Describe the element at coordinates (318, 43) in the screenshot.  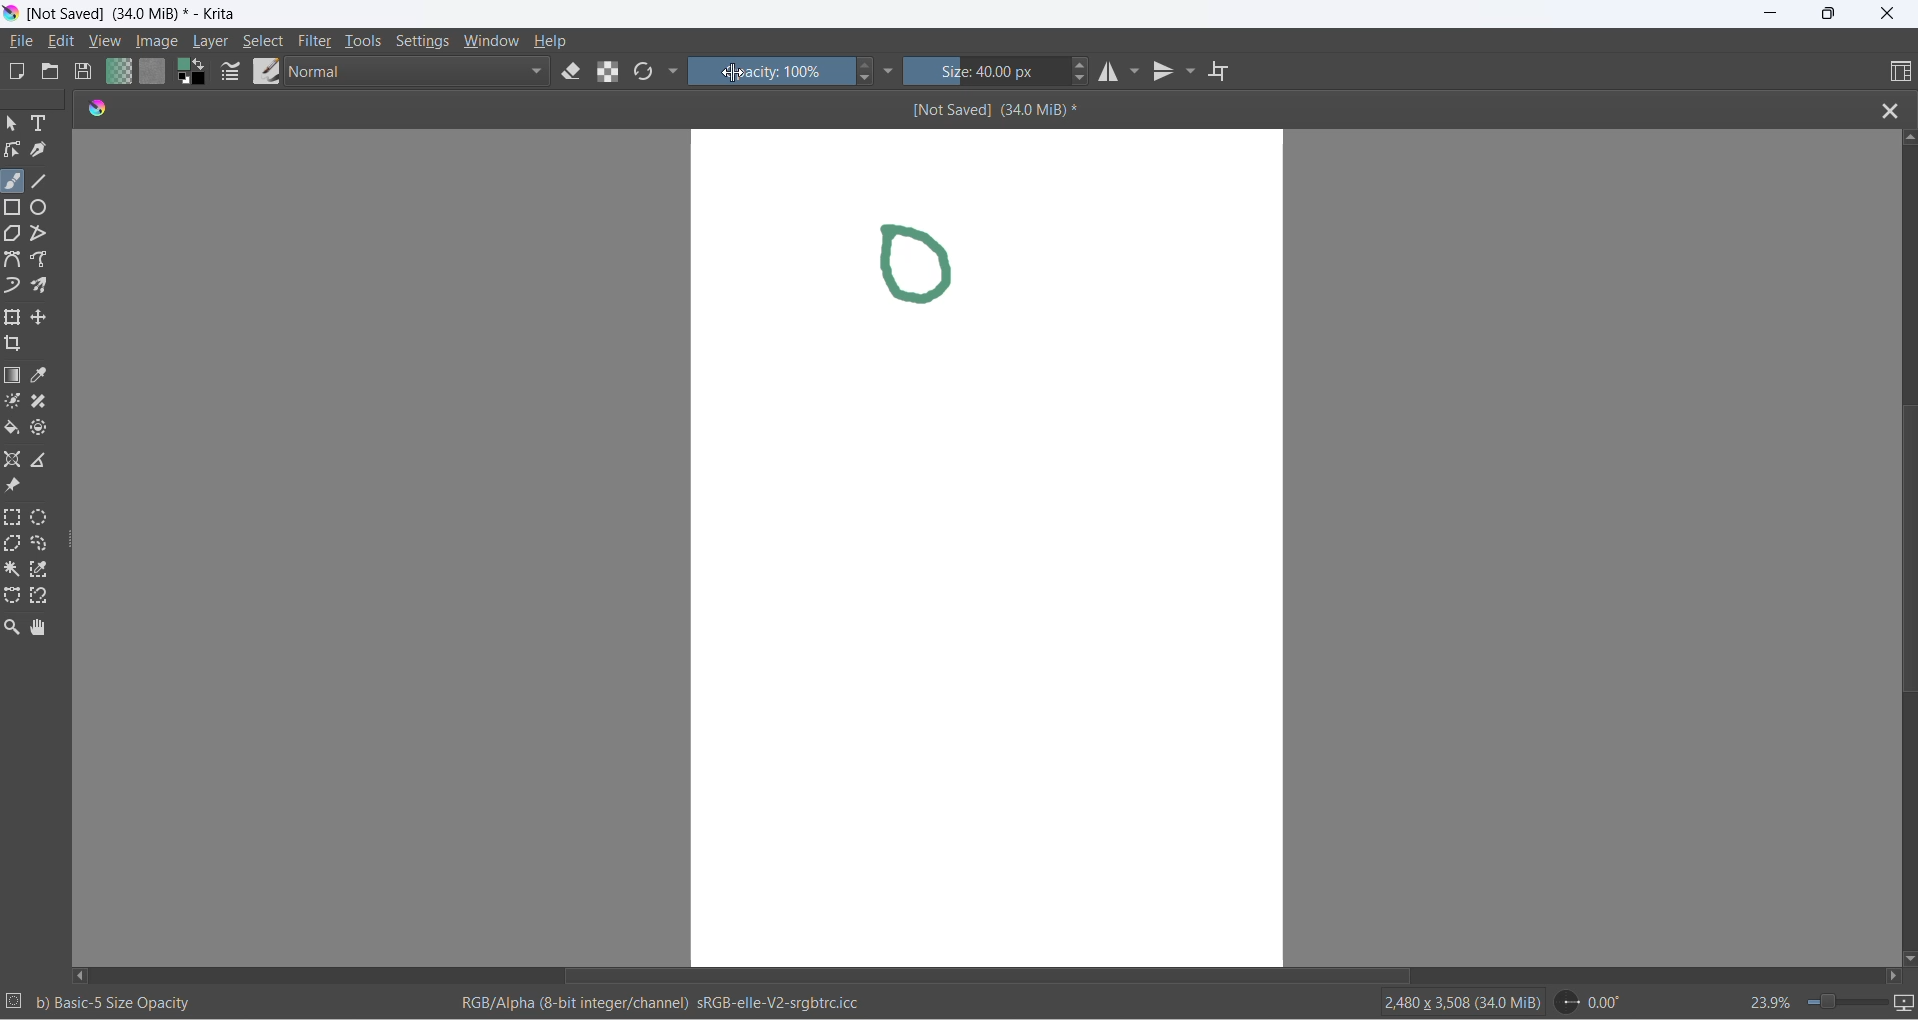
I see `filters` at that location.